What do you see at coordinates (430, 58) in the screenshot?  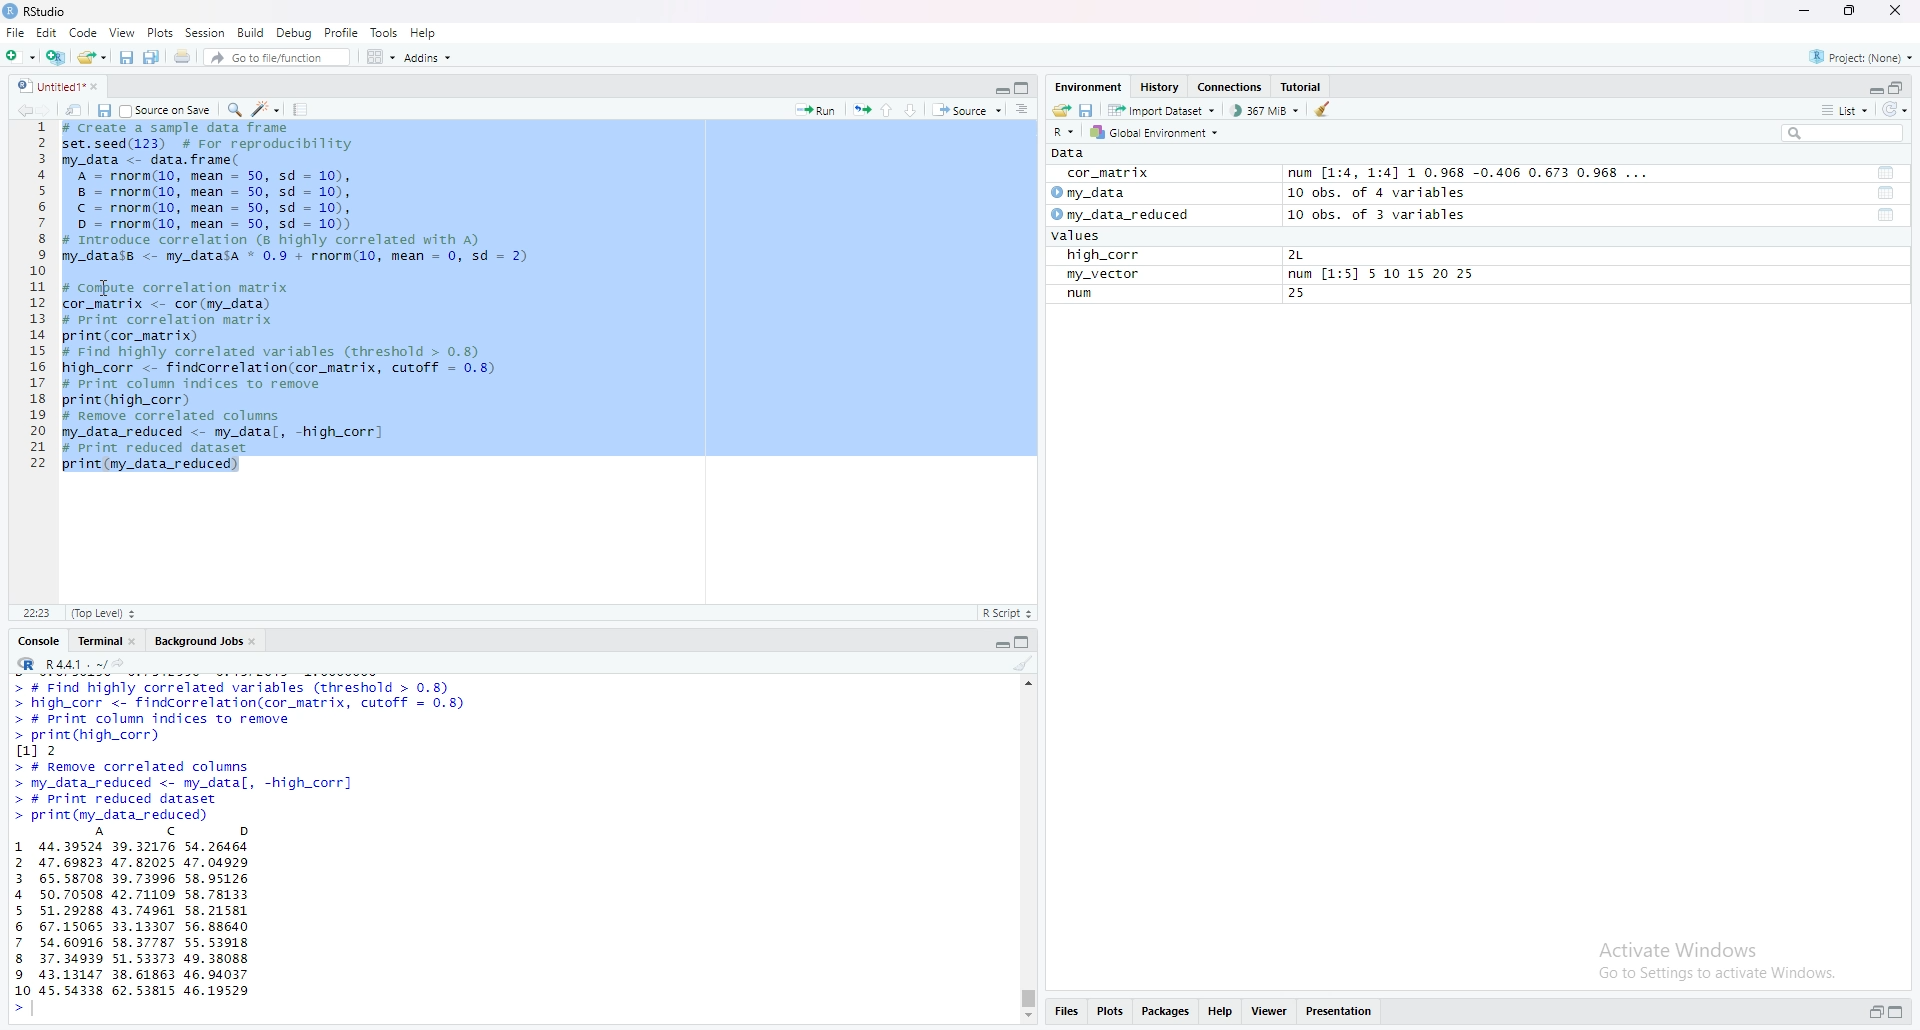 I see `Addins` at bounding box center [430, 58].